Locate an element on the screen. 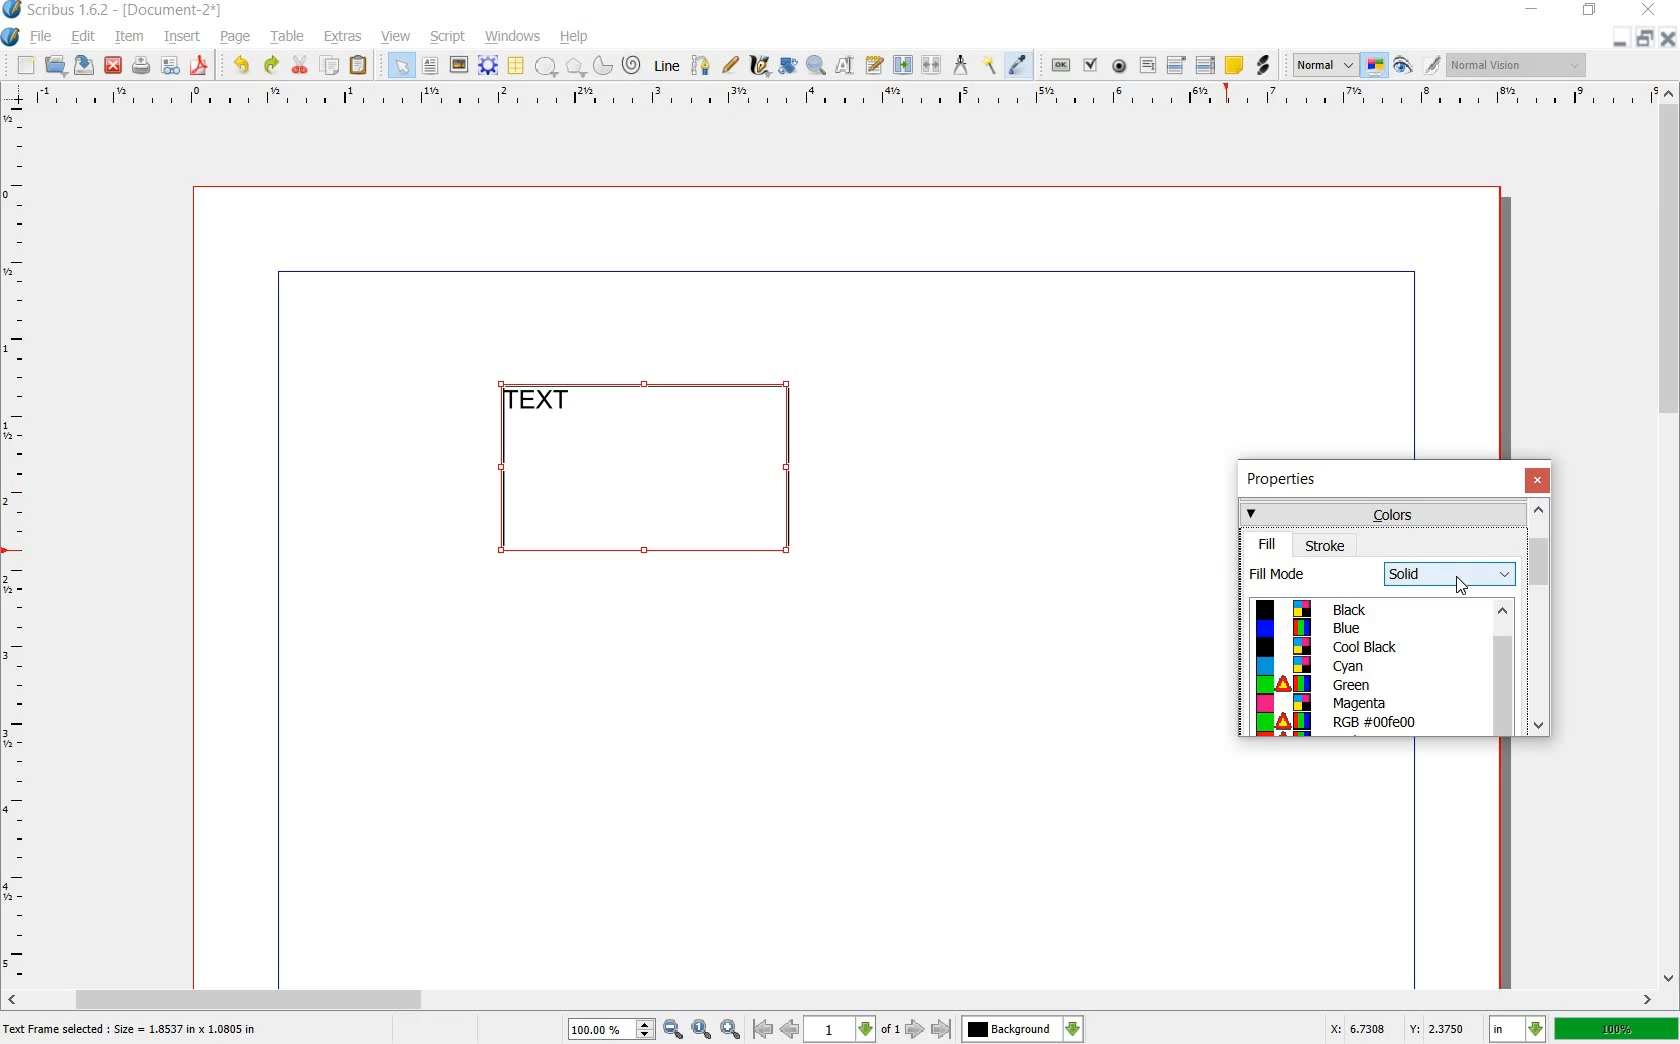 This screenshot has width=1680, height=1044. properties is located at coordinates (1288, 481).